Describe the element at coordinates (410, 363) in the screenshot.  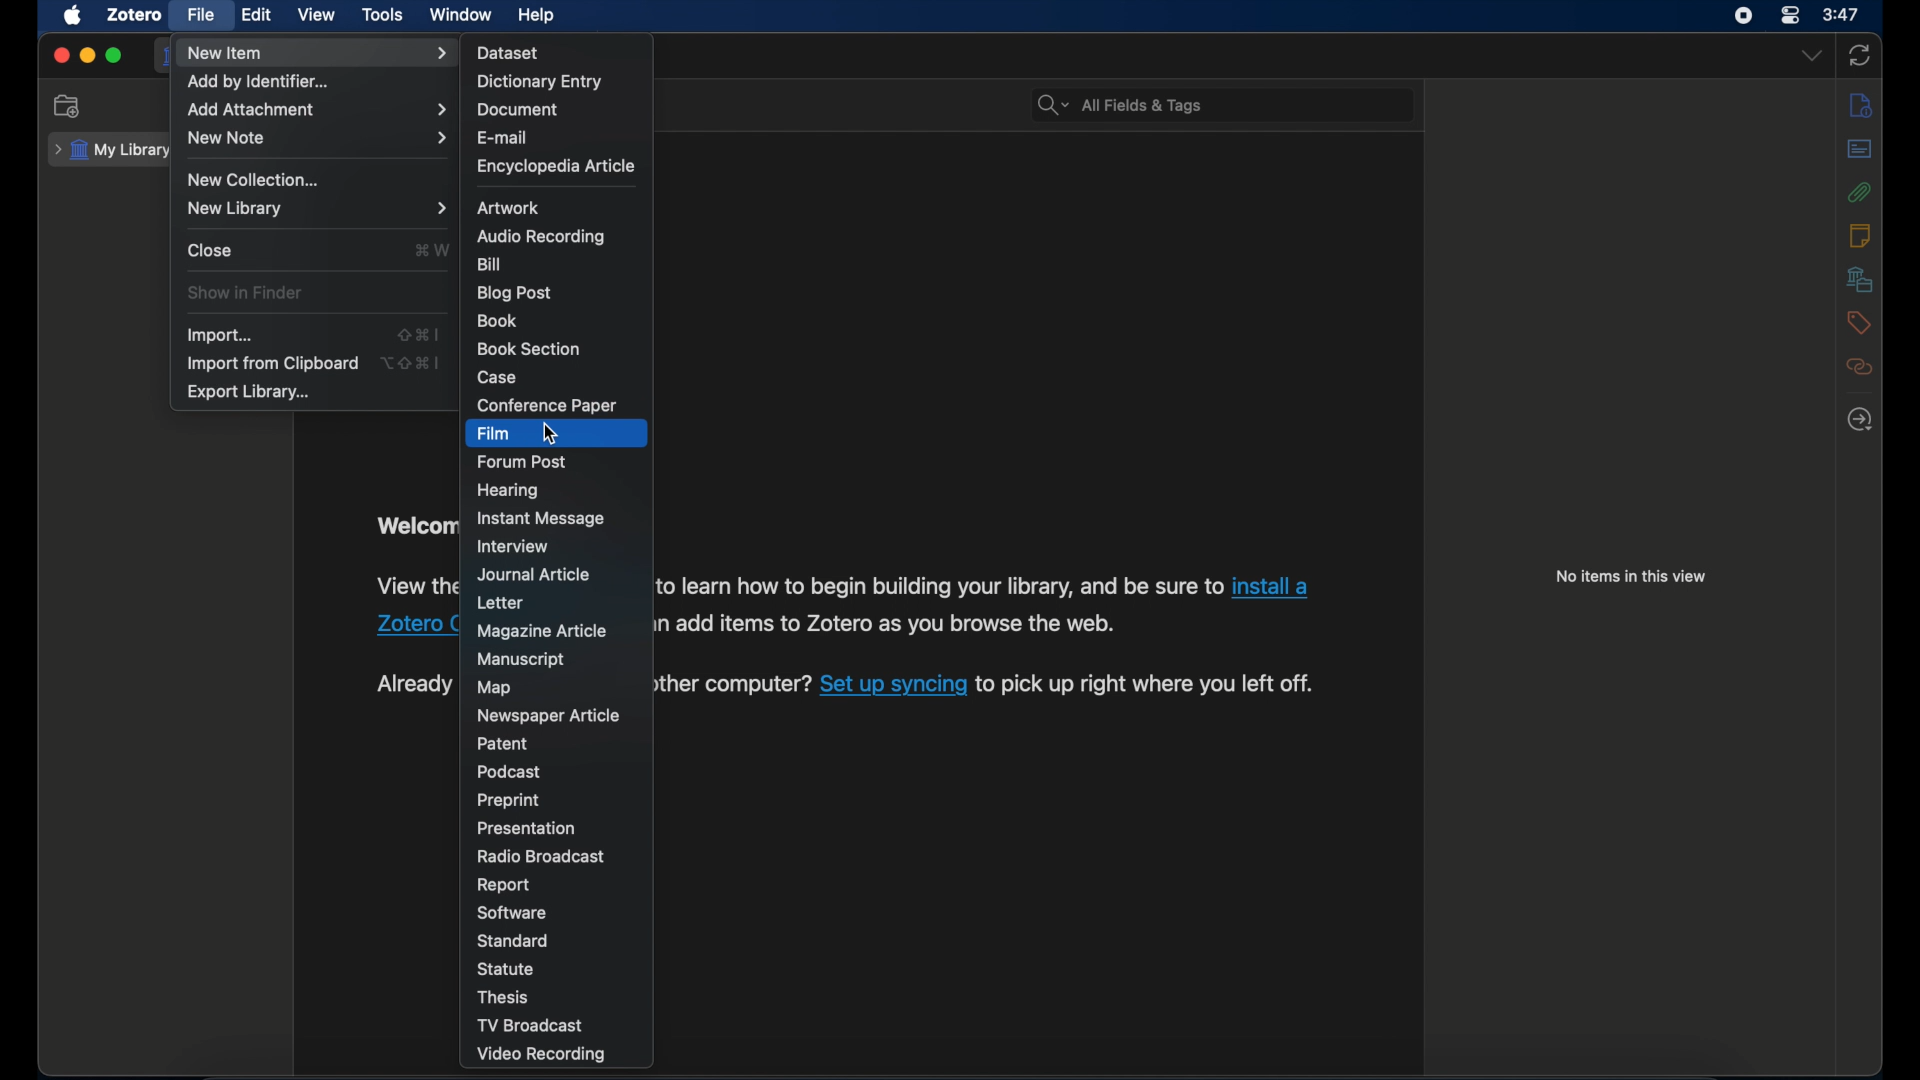
I see `shortcut` at that location.